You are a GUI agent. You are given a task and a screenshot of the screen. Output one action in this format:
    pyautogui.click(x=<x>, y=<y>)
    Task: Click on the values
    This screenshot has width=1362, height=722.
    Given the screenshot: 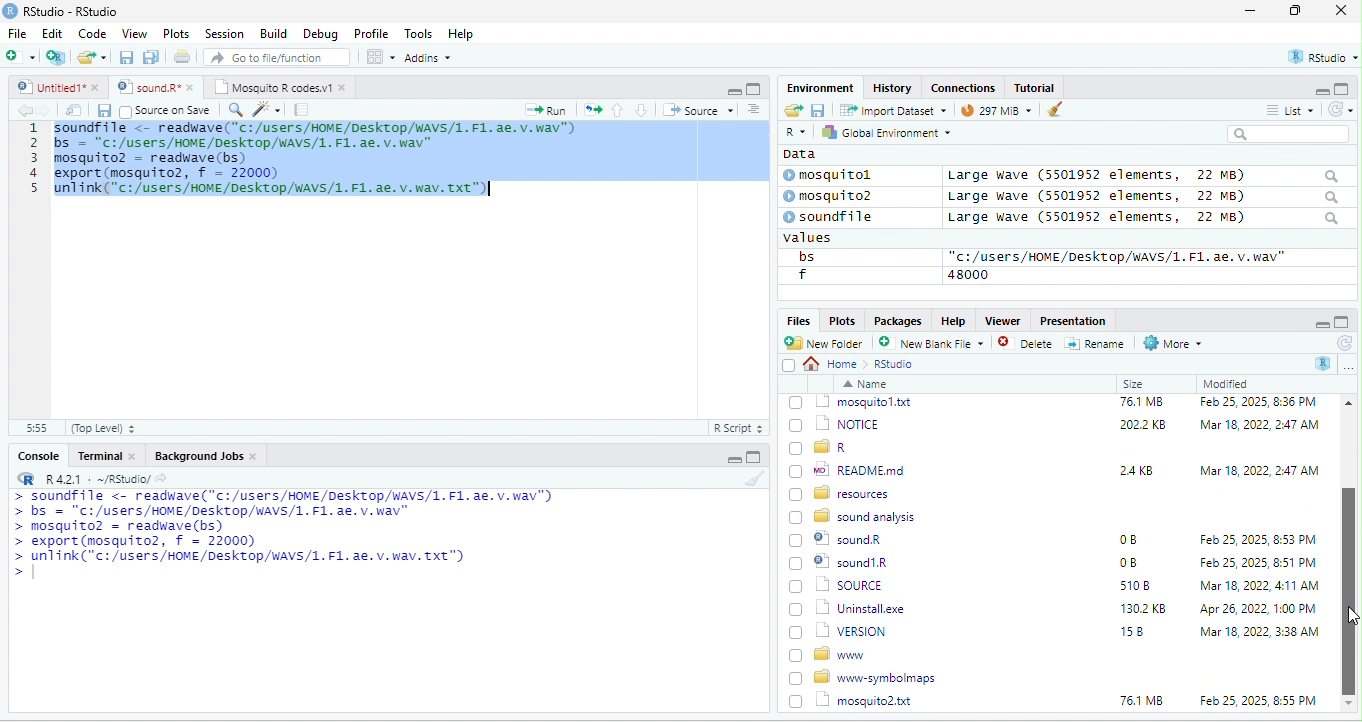 What is the action you would take?
    pyautogui.click(x=818, y=238)
    